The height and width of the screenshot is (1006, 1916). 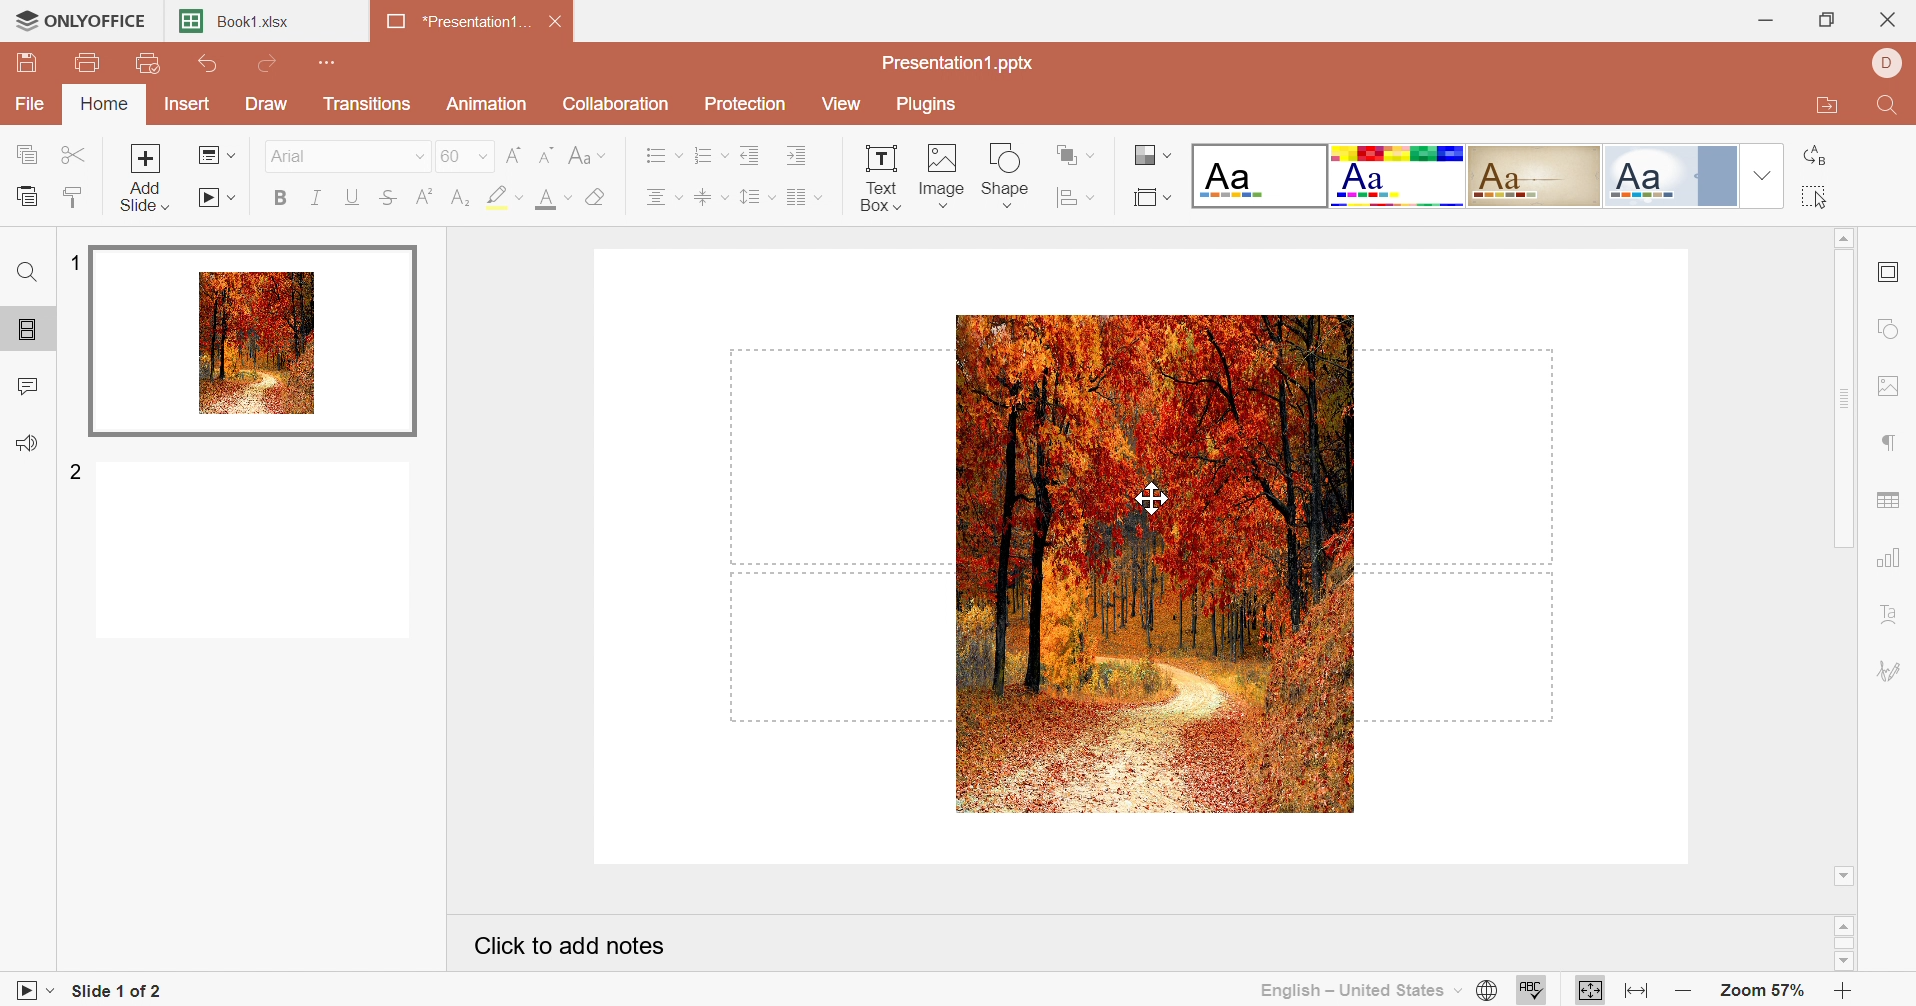 I want to click on Change color theme, so click(x=1153, y=154).